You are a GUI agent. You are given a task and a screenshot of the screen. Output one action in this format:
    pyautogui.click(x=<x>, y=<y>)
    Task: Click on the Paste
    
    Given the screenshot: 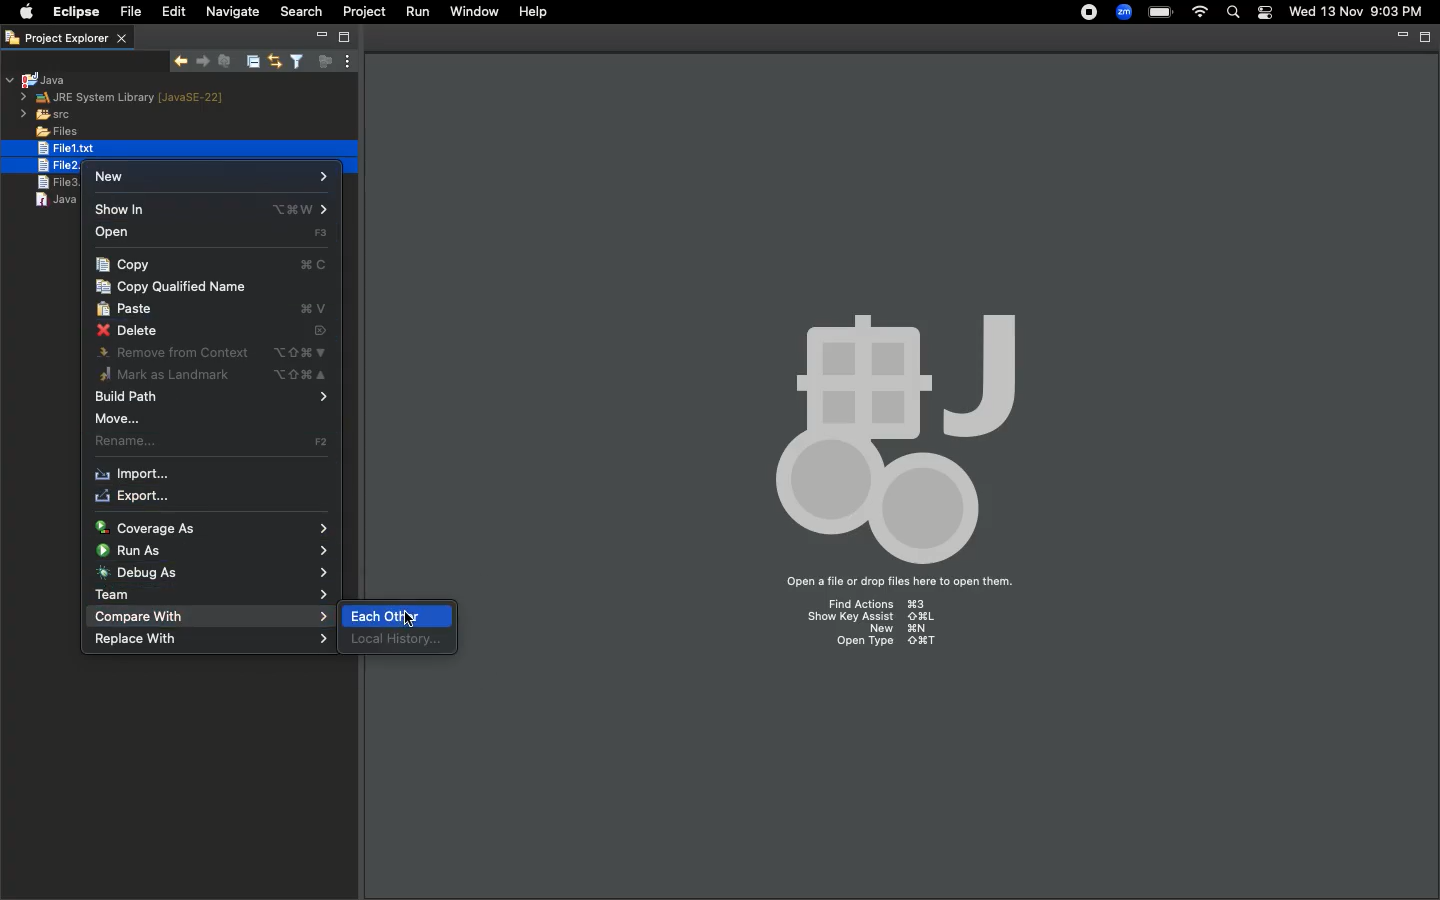 What is the action you would take?
    pyautogui.click(x=212, y=308)
    